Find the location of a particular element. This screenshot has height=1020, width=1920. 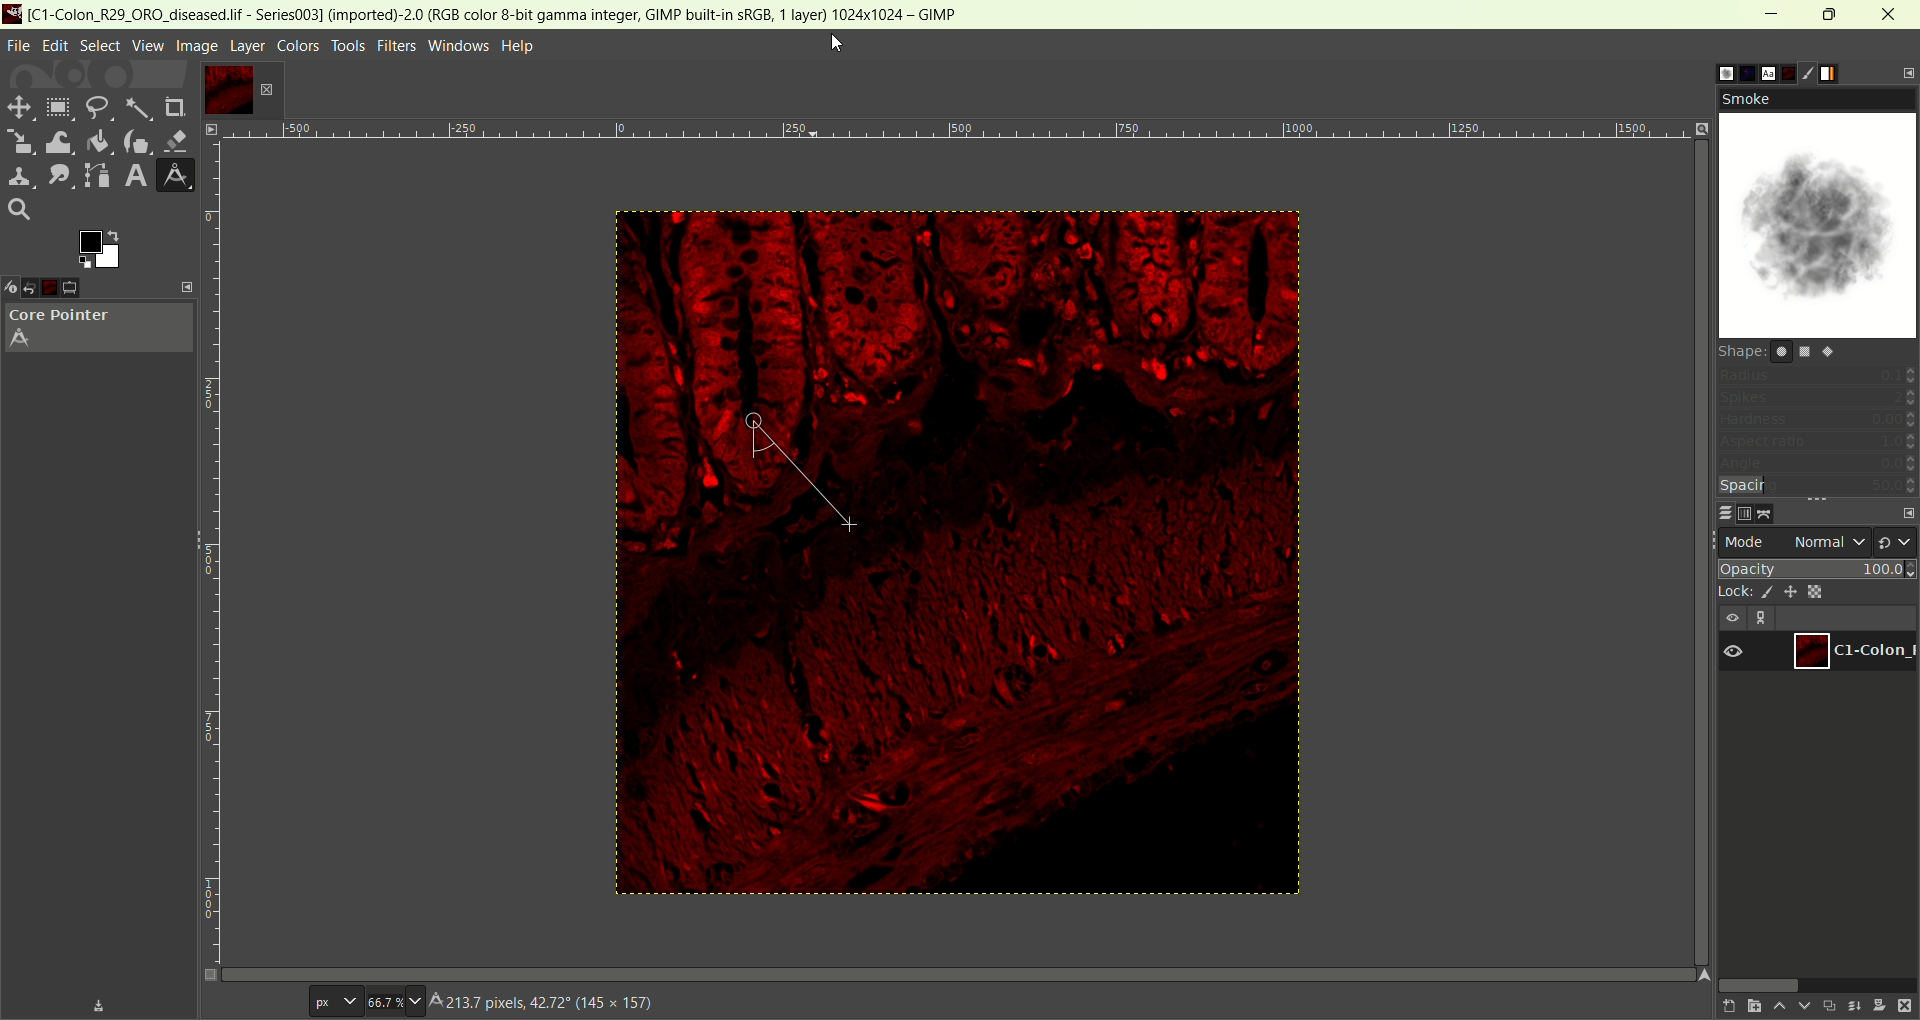

smudge tool is located at coordinates (55, 175).